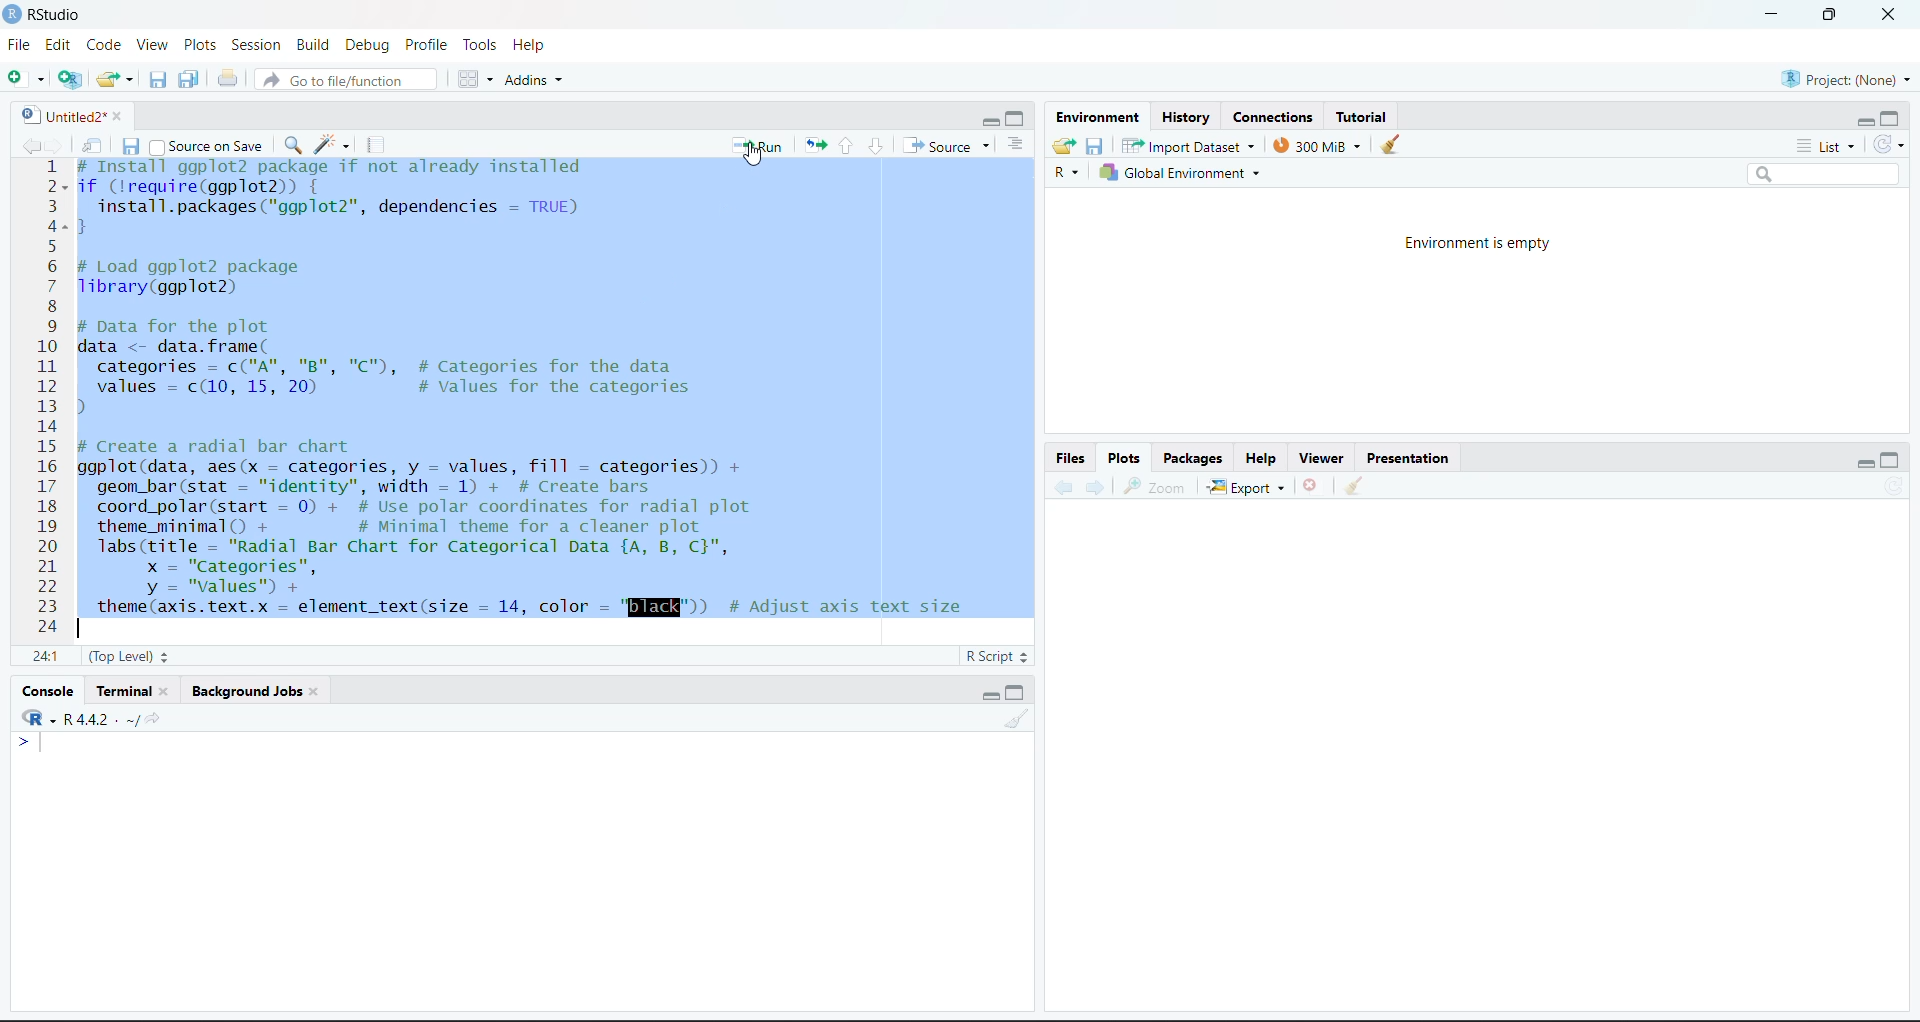 The width and height of the screenshot is (1920, 1022). I want to click on save all open documents, so click(188, 78).